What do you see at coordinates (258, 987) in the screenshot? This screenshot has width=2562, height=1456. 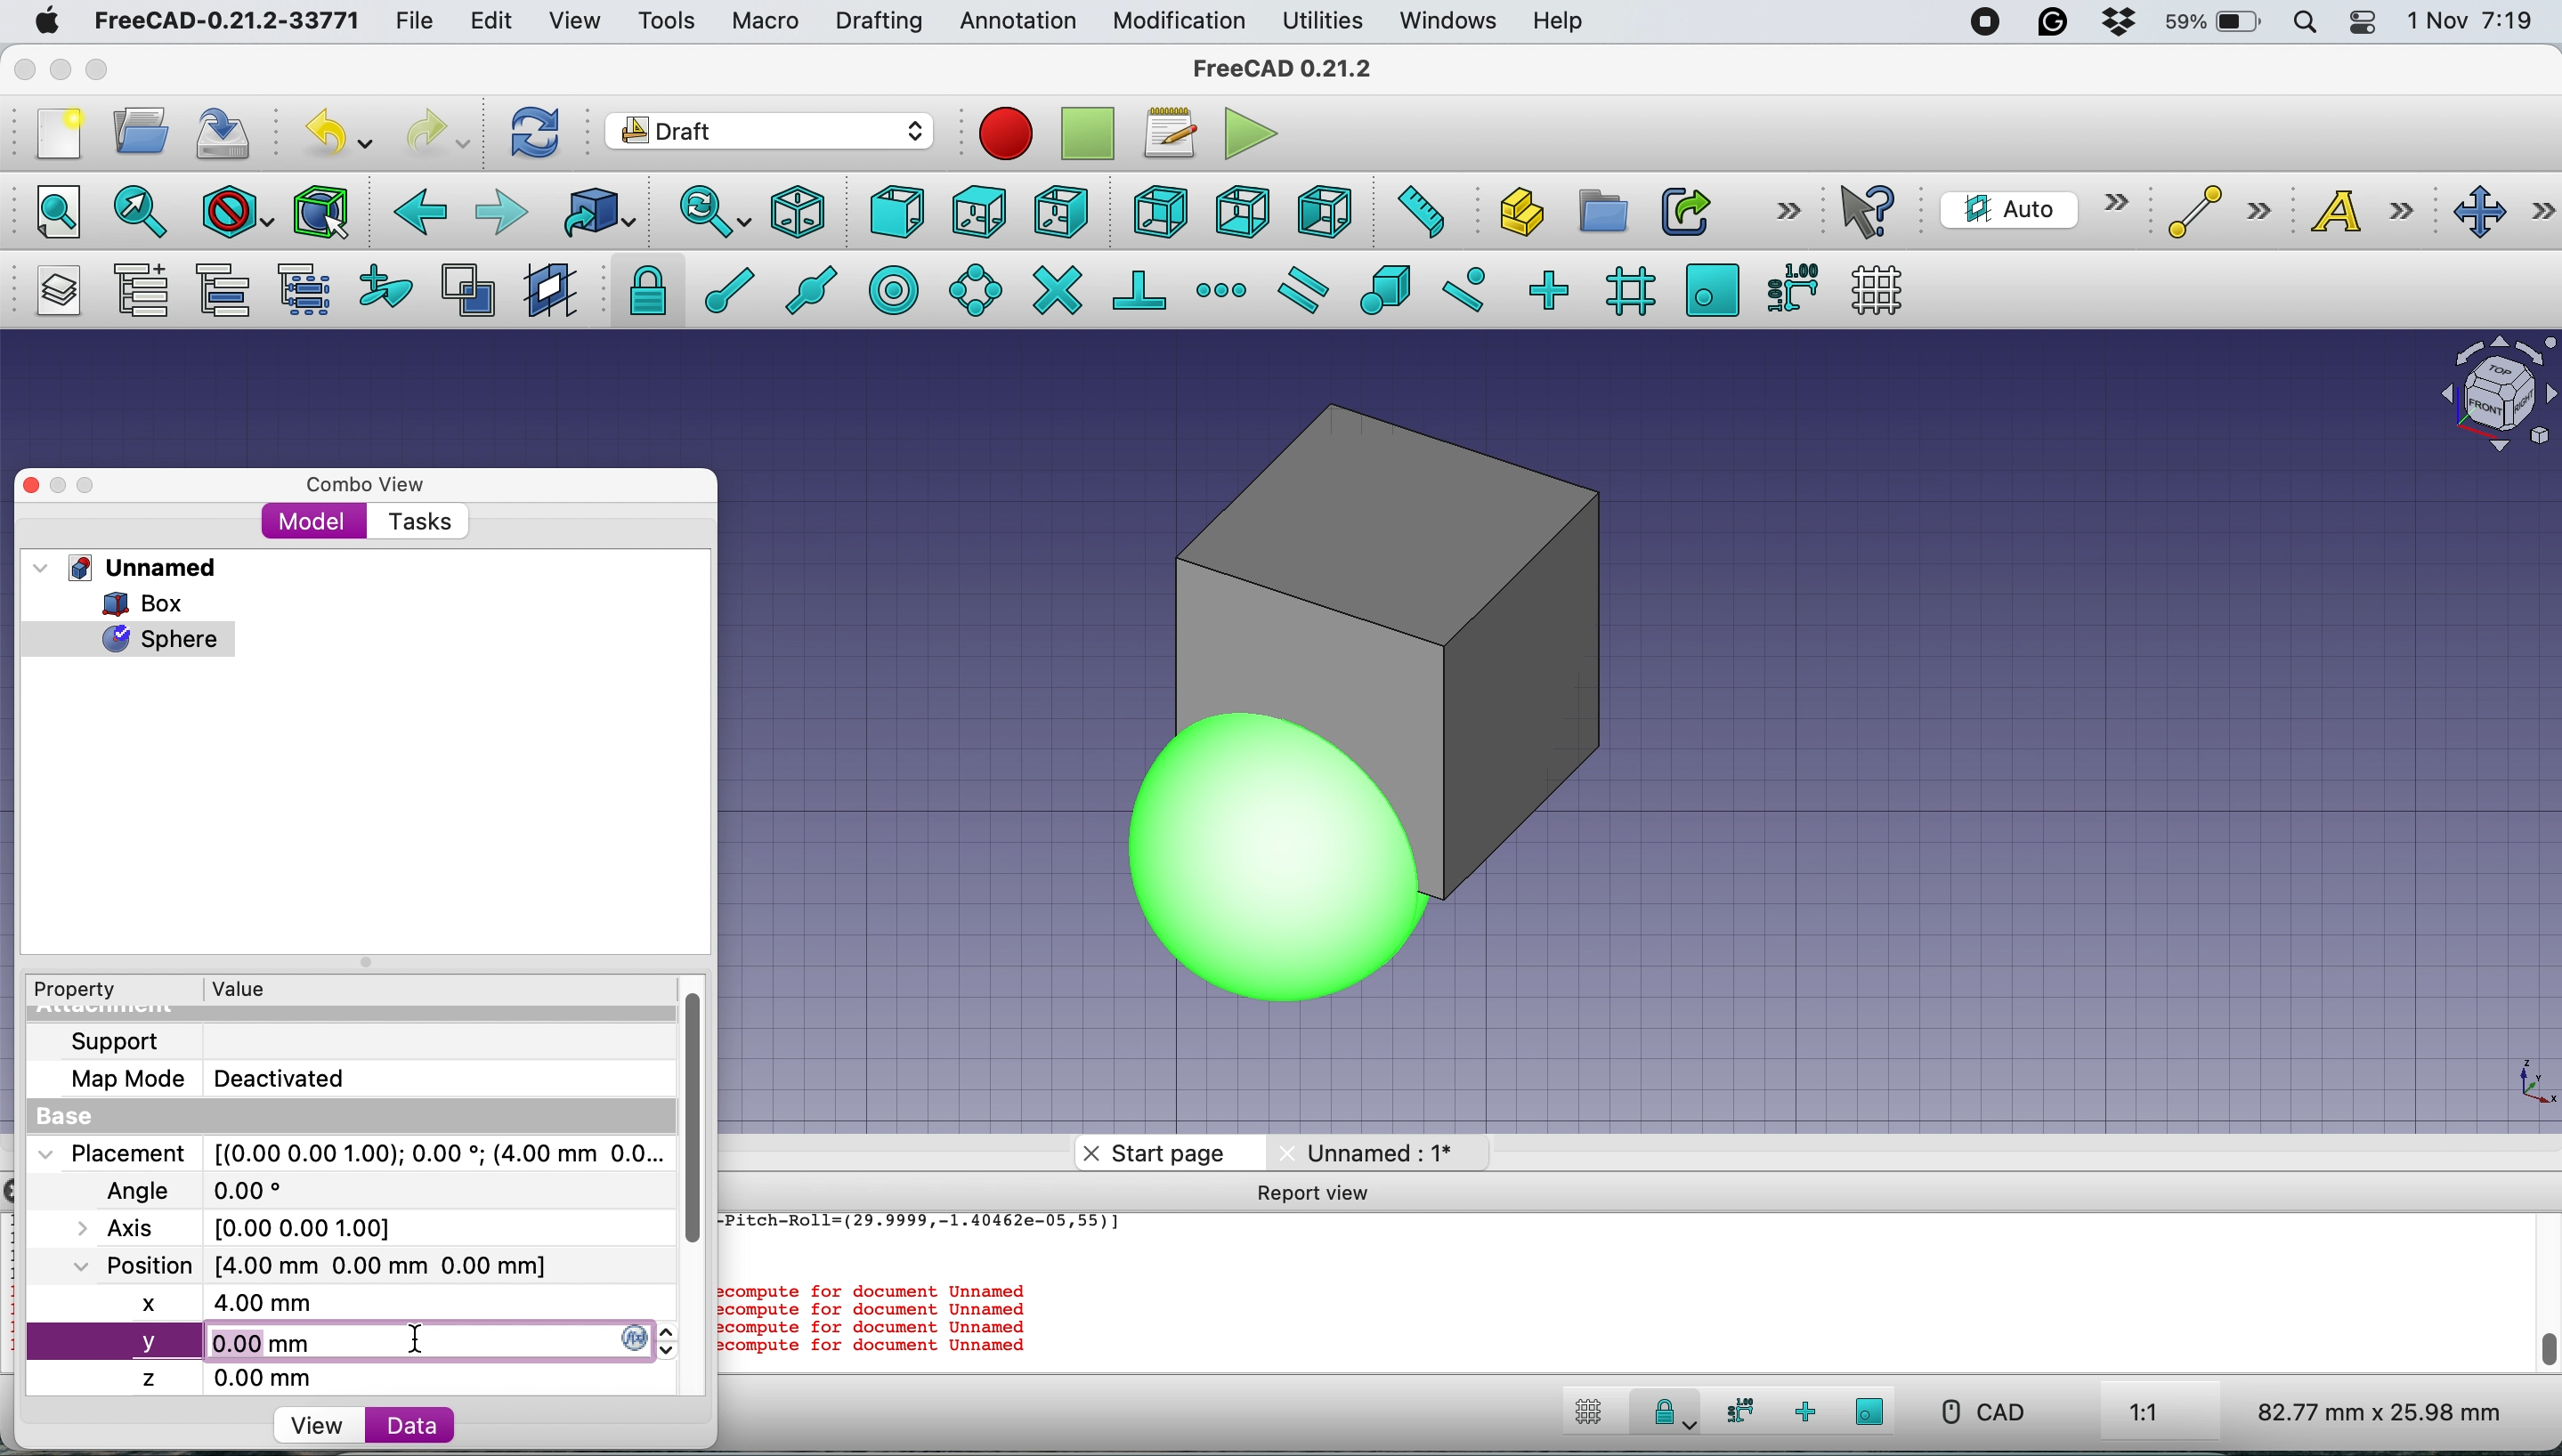 I see `value` at bounding box center [258, 987].